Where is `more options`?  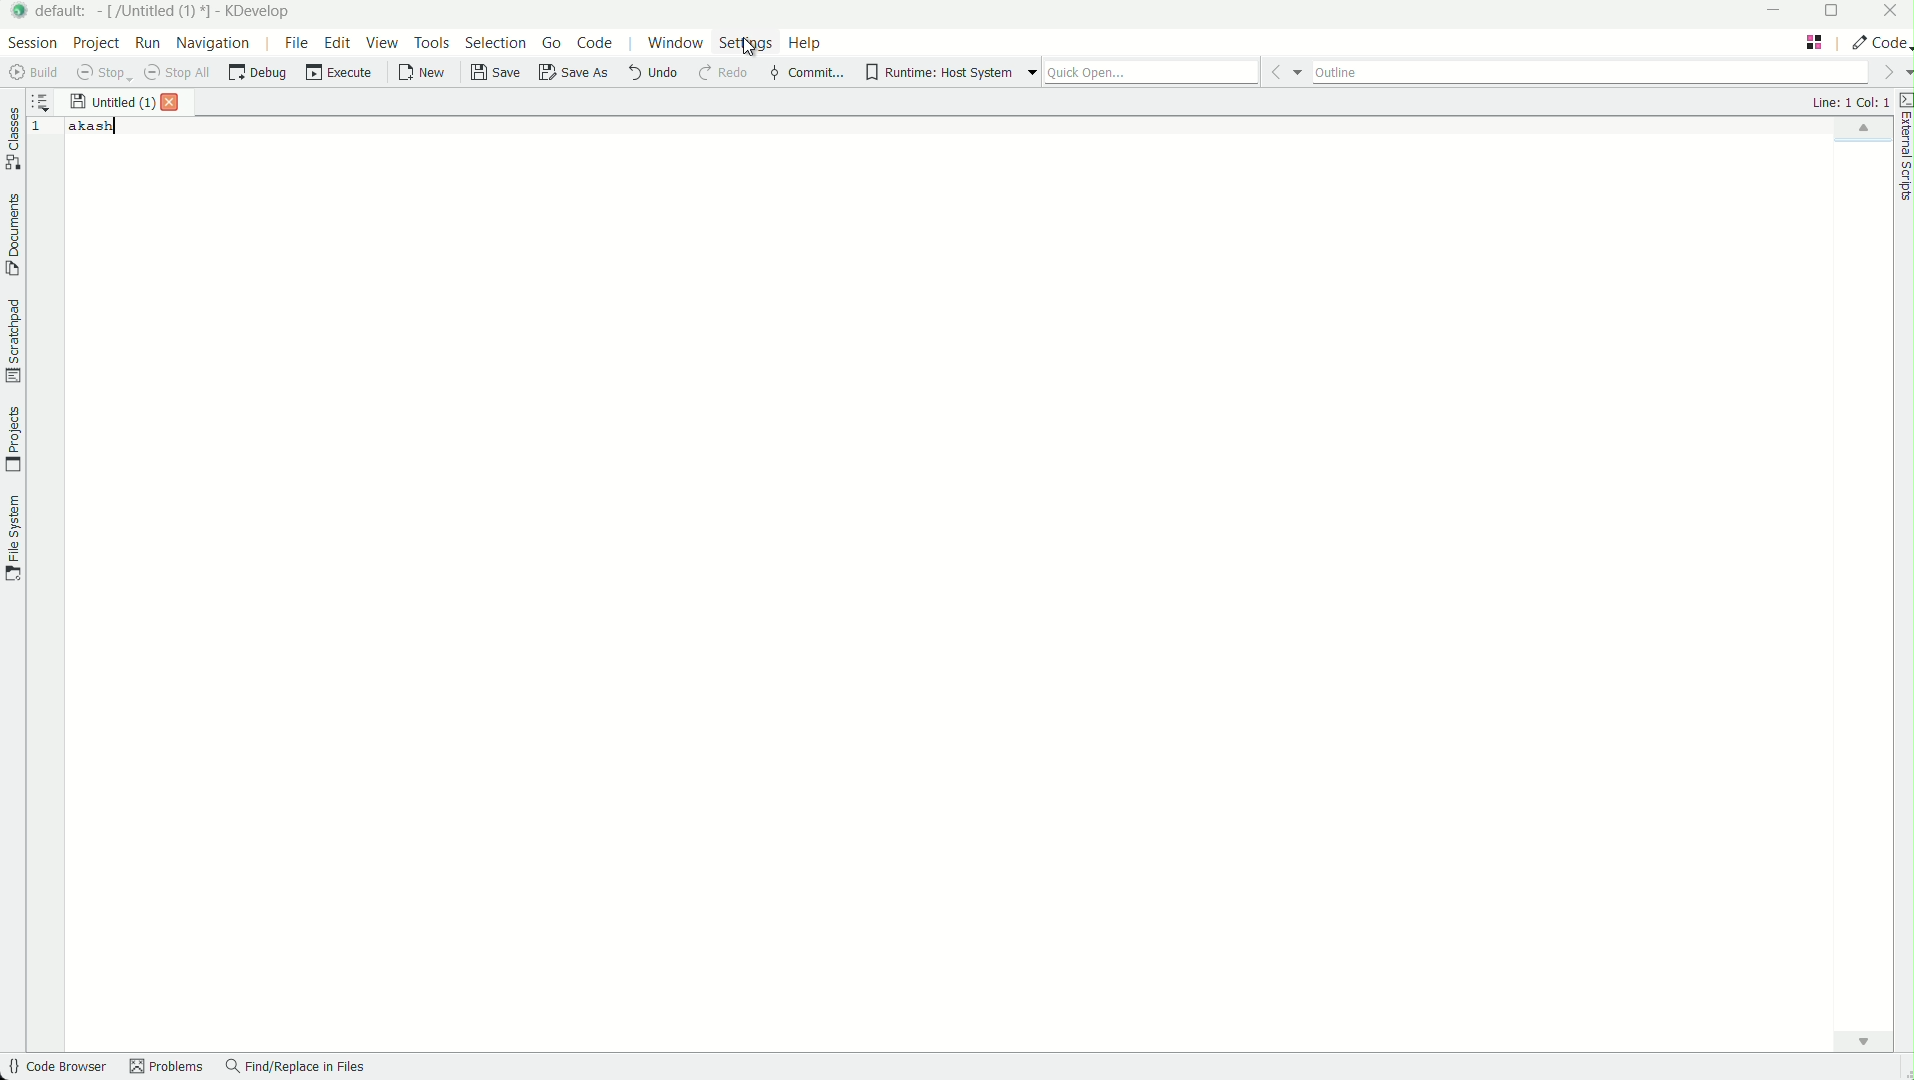 more options is located at coordinates (1032, 73).